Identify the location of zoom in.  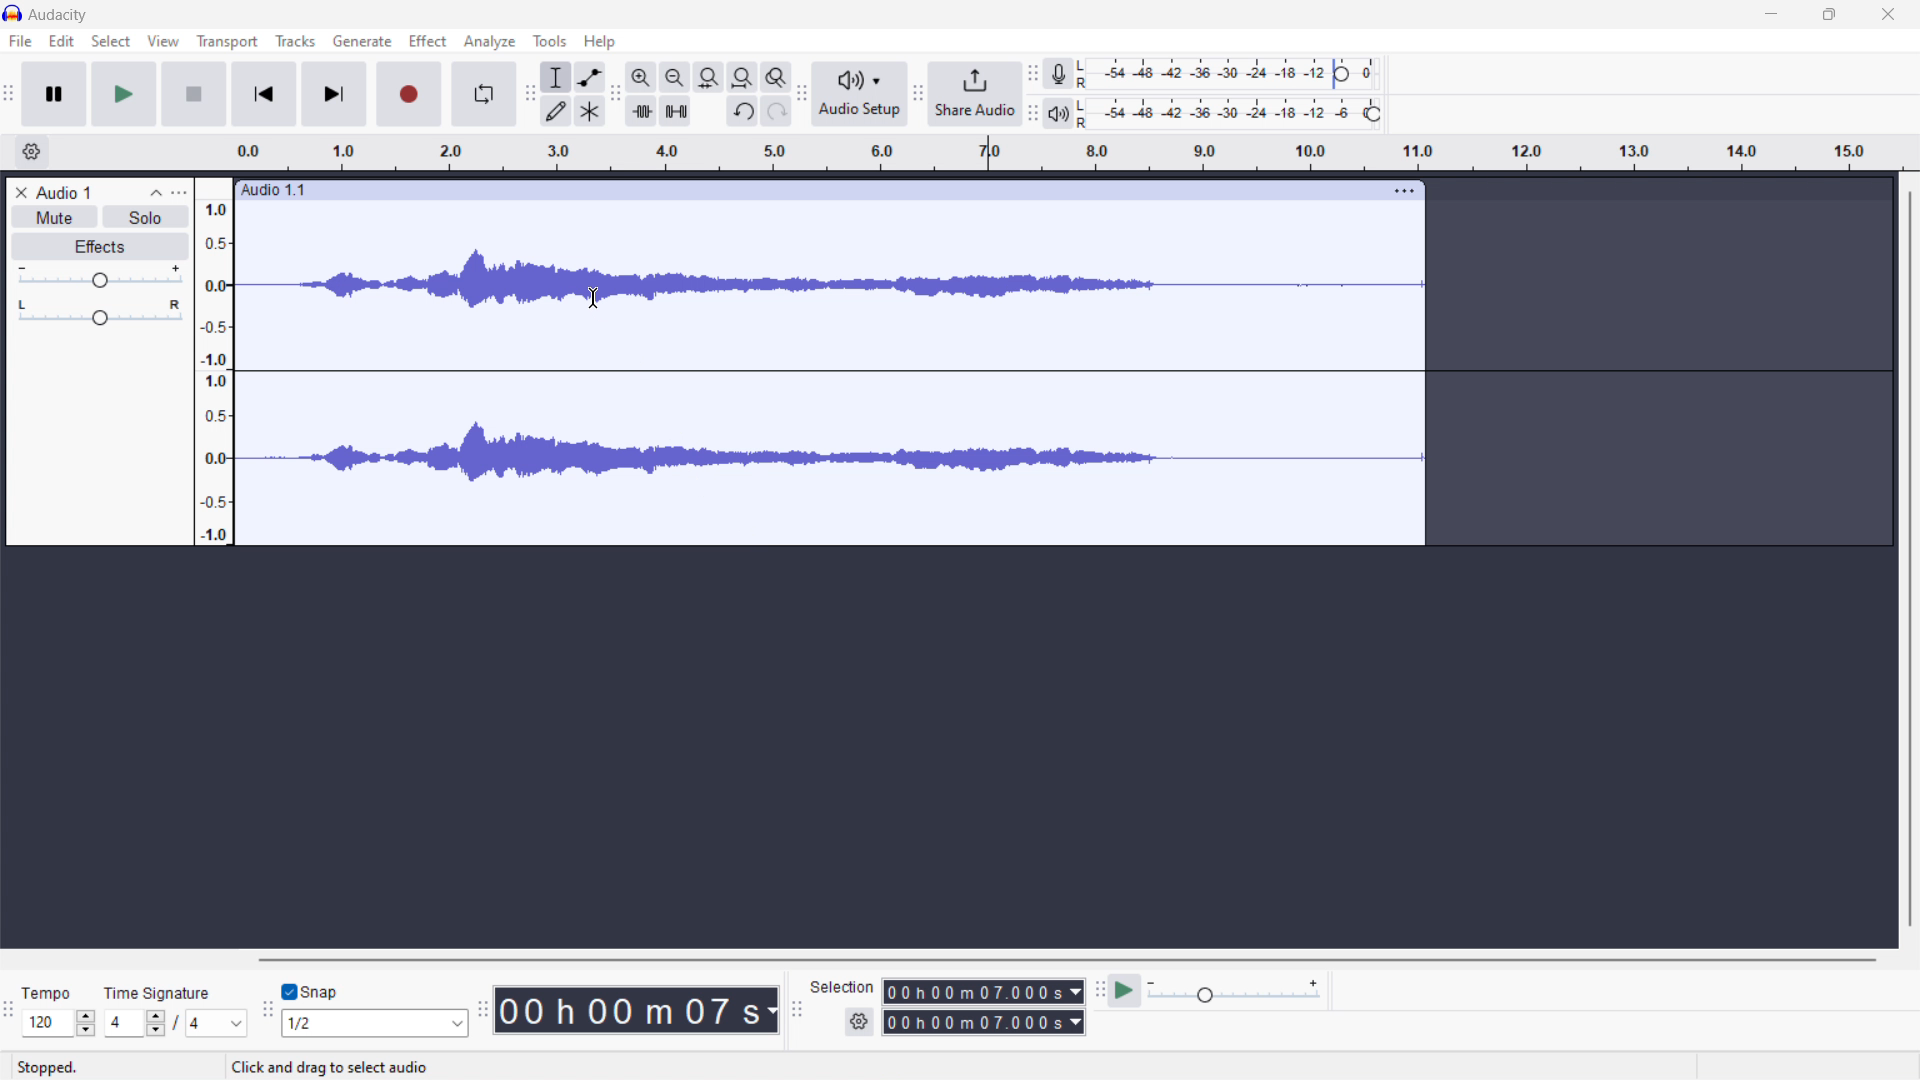
(640, 77).